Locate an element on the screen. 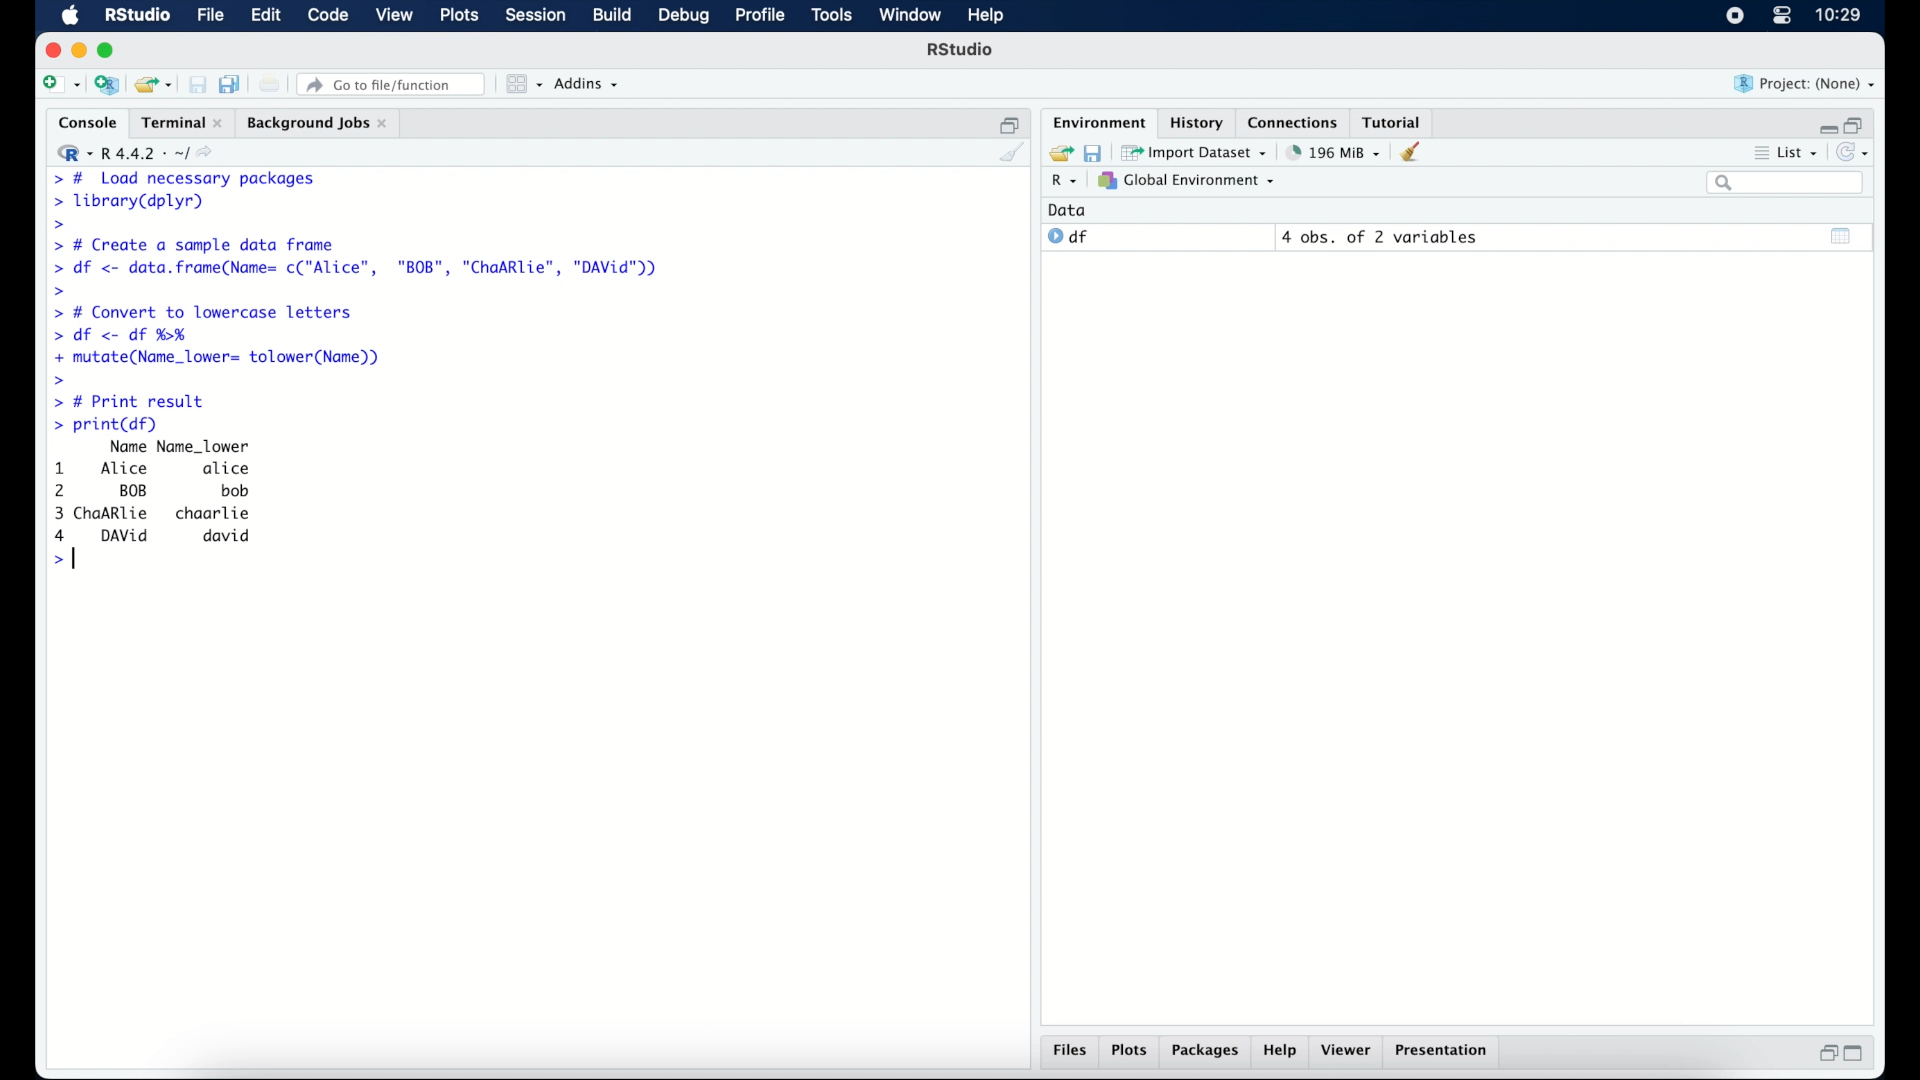  addins is located at coordinates (587, 85).